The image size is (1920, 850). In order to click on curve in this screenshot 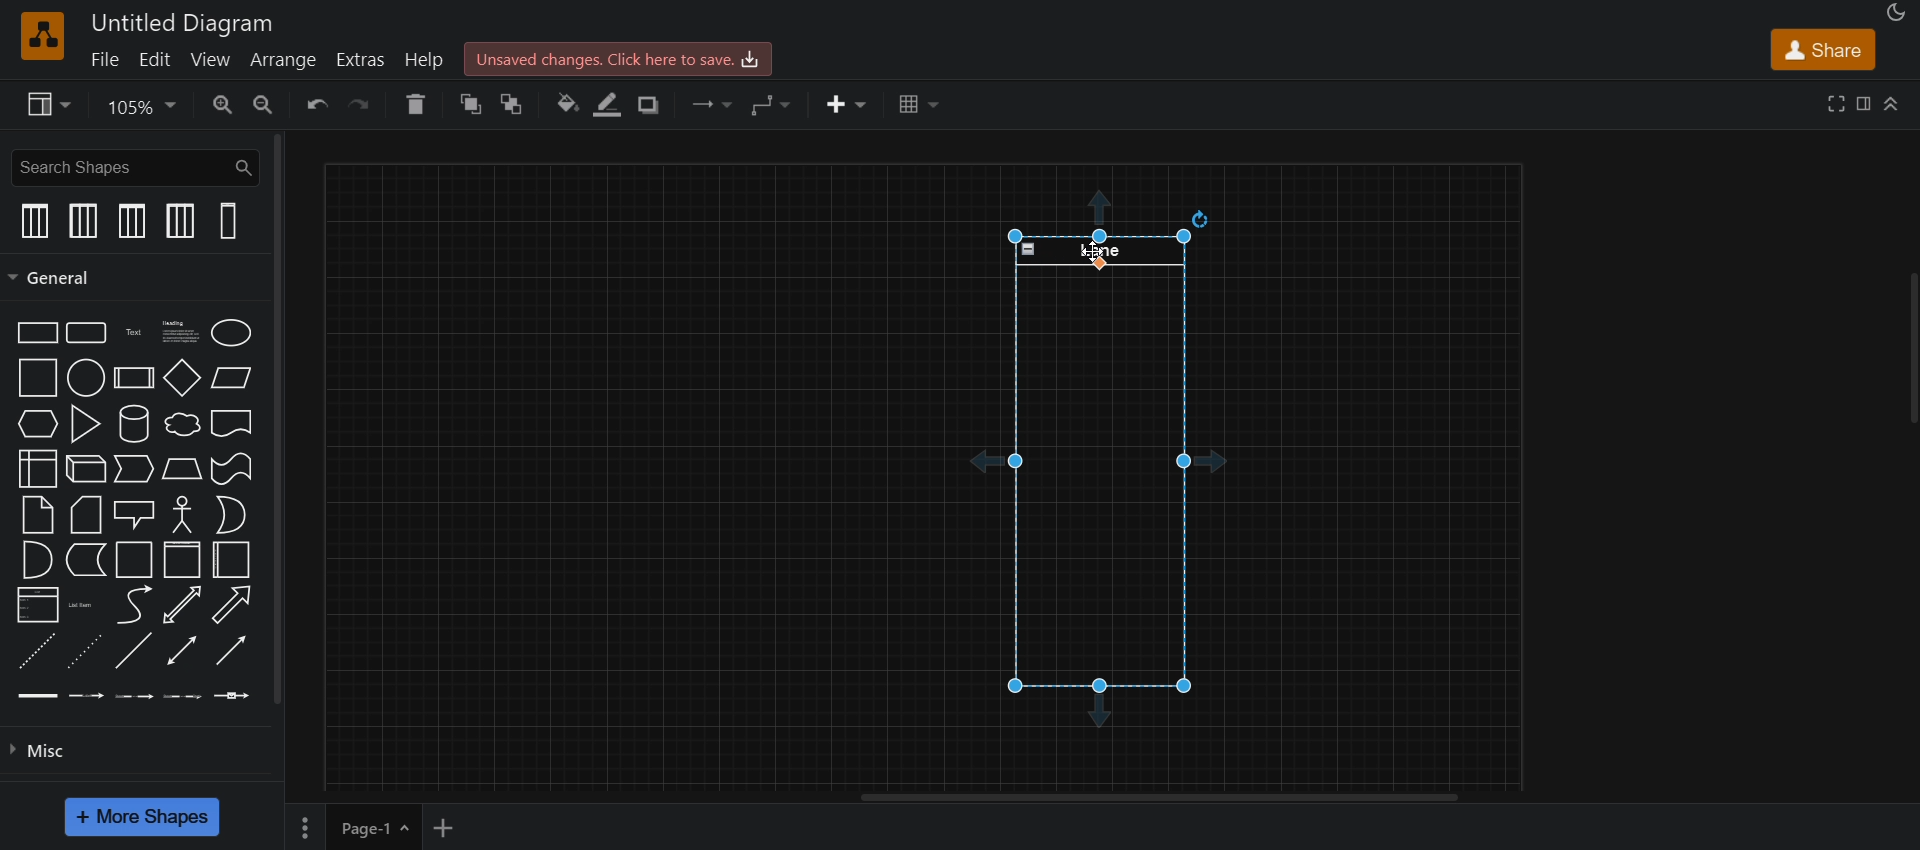, I will do `click(135, 607)`.